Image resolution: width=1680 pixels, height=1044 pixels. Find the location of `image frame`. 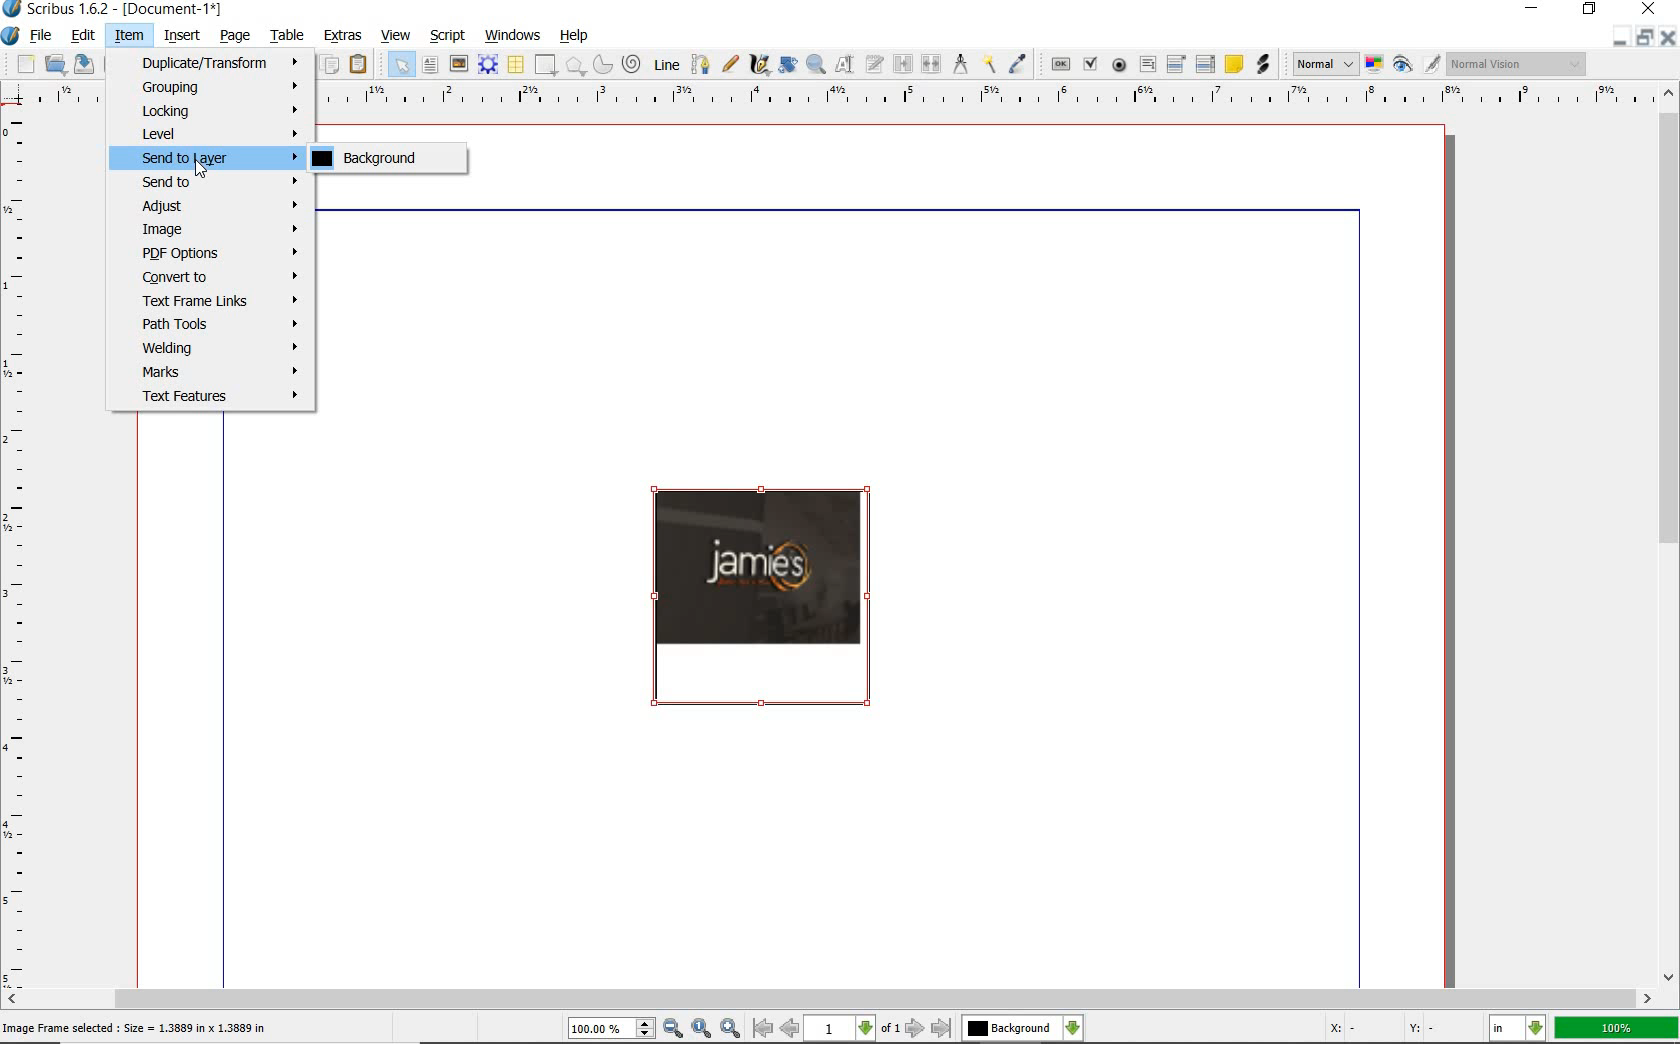

image frame is located at coordinates (458, 65).